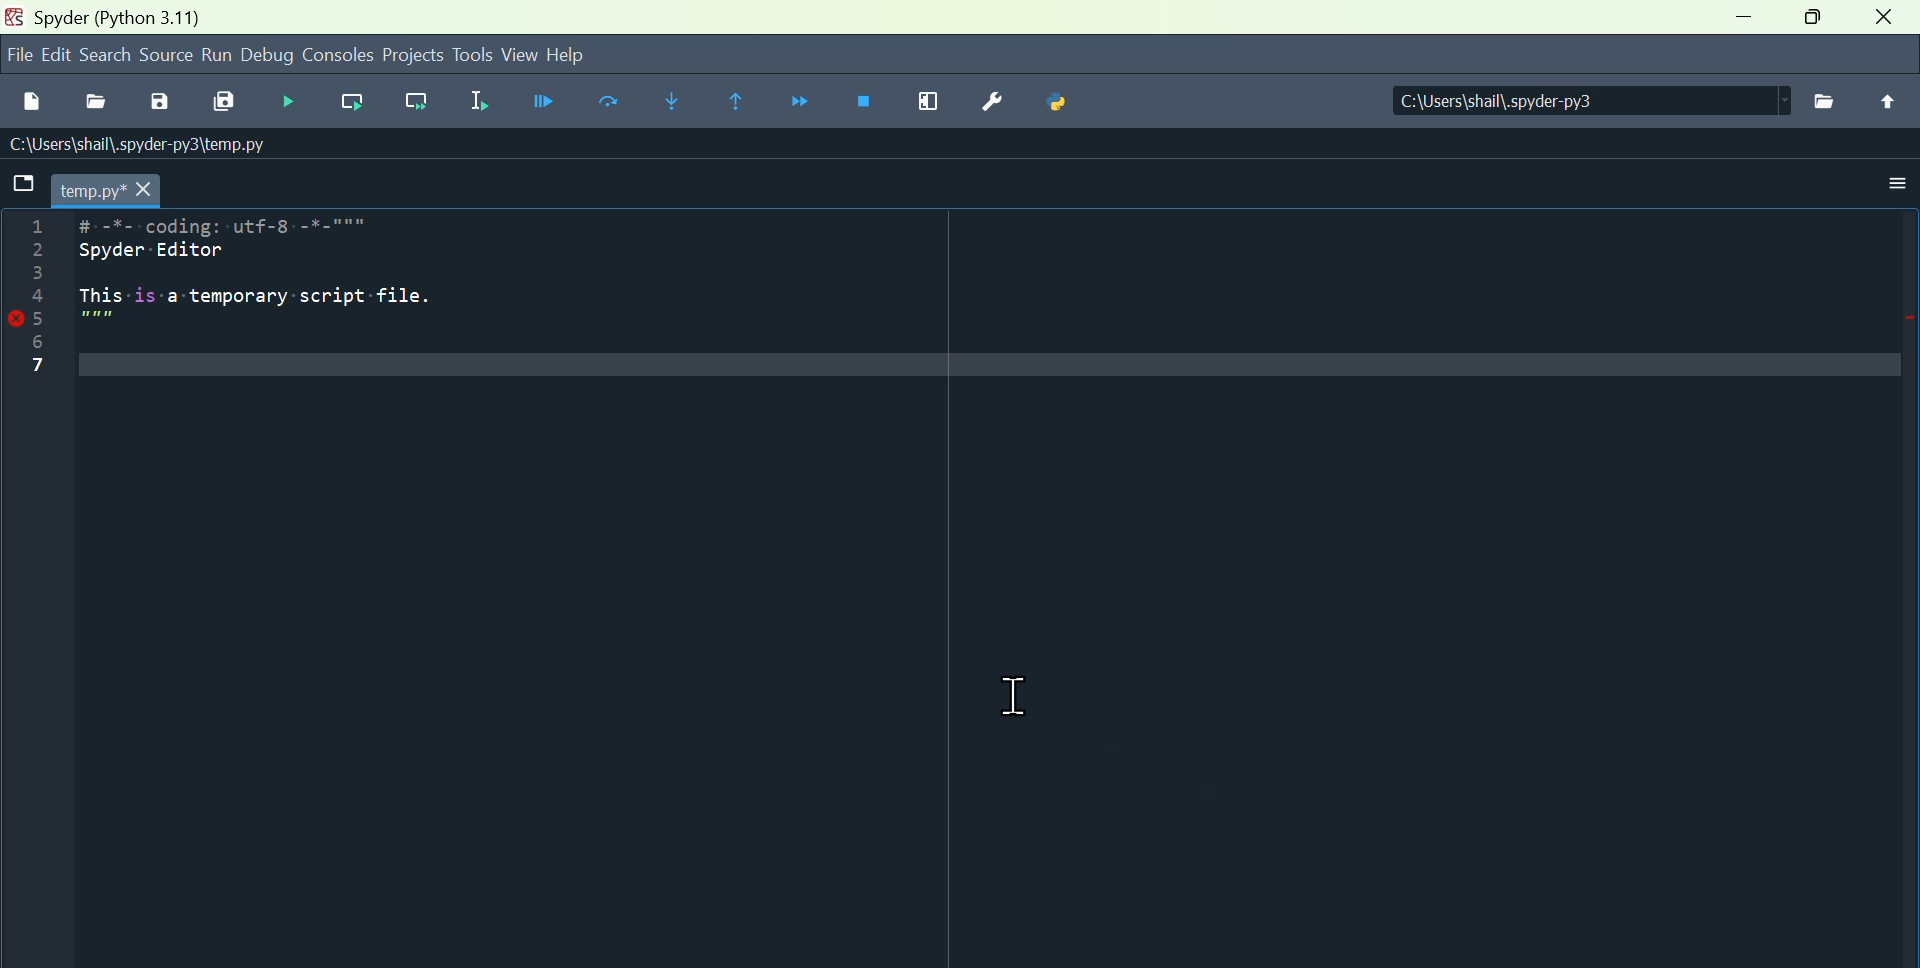  What do you see at coordinates (519, 55) in the screenshot?
I see `view` at bounding box center [519, 55].